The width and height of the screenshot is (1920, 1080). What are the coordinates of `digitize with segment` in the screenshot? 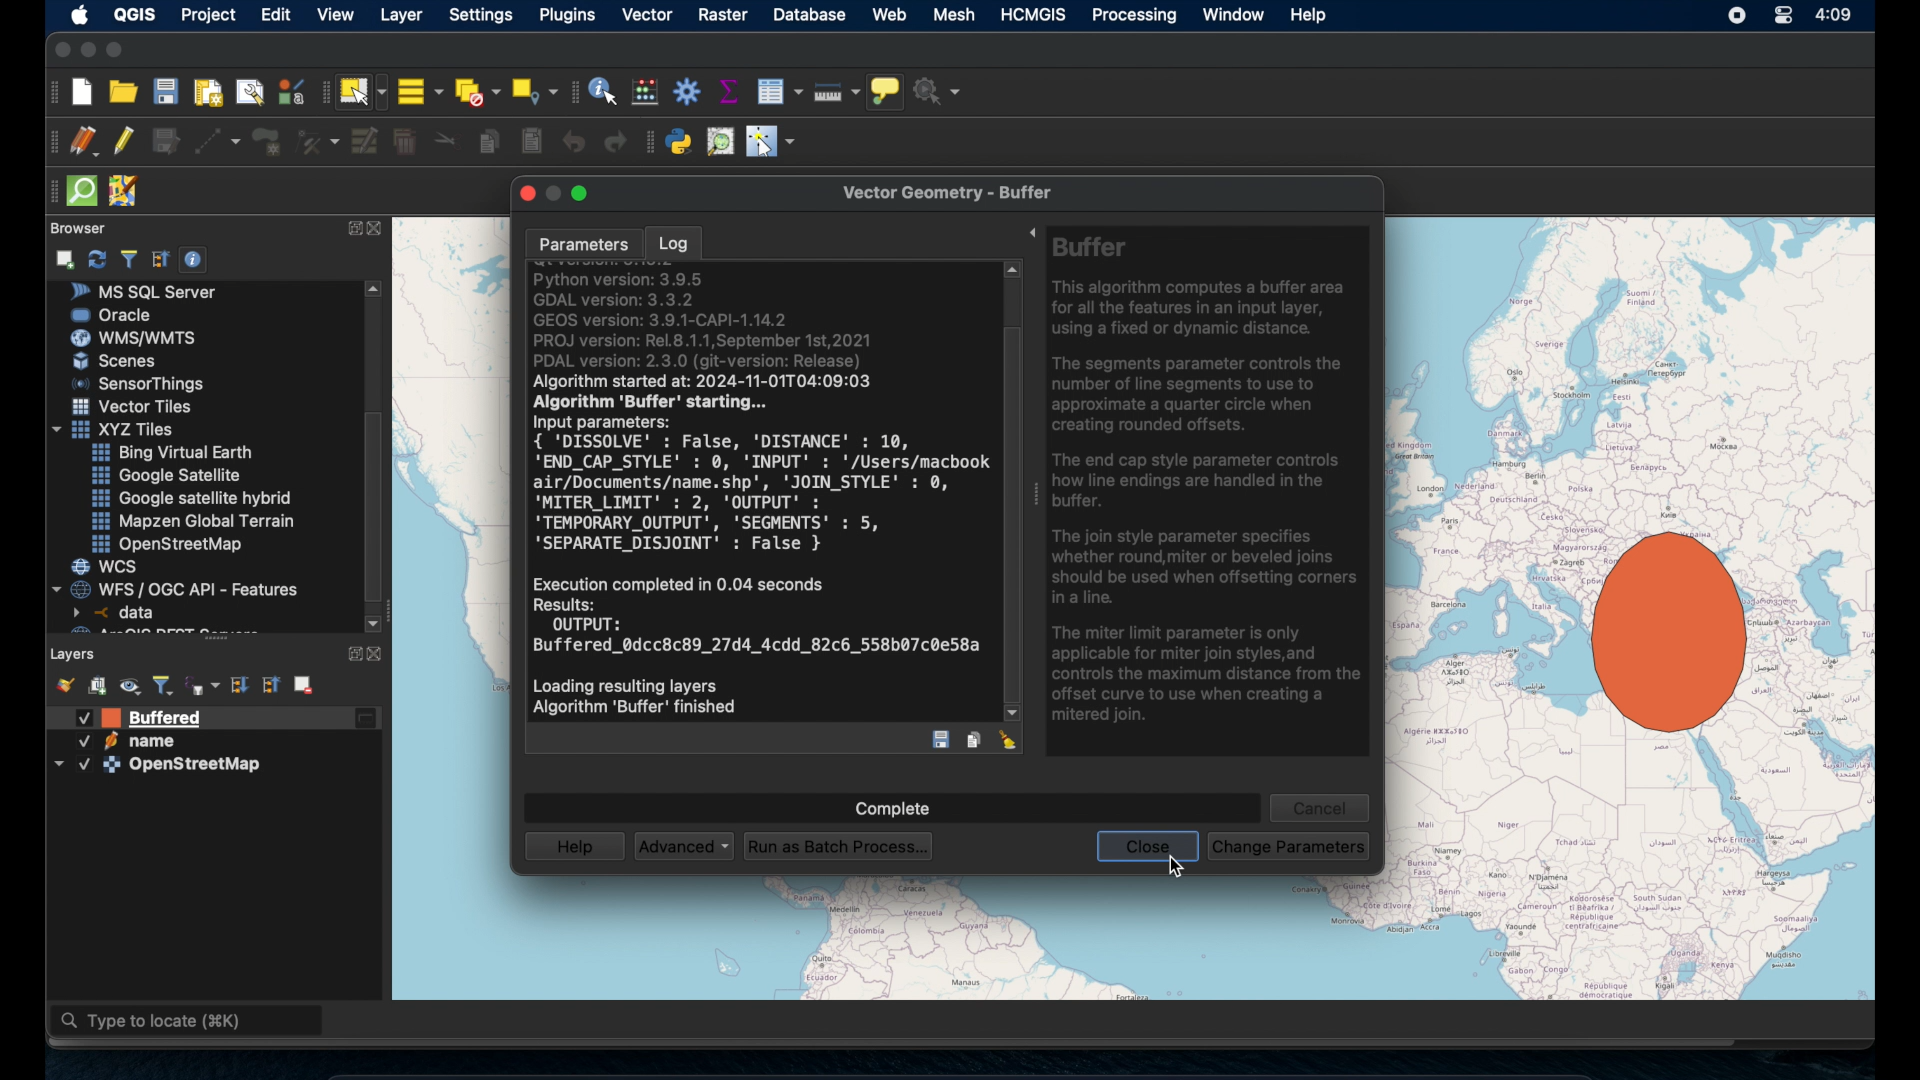 It's located at (218, 142).